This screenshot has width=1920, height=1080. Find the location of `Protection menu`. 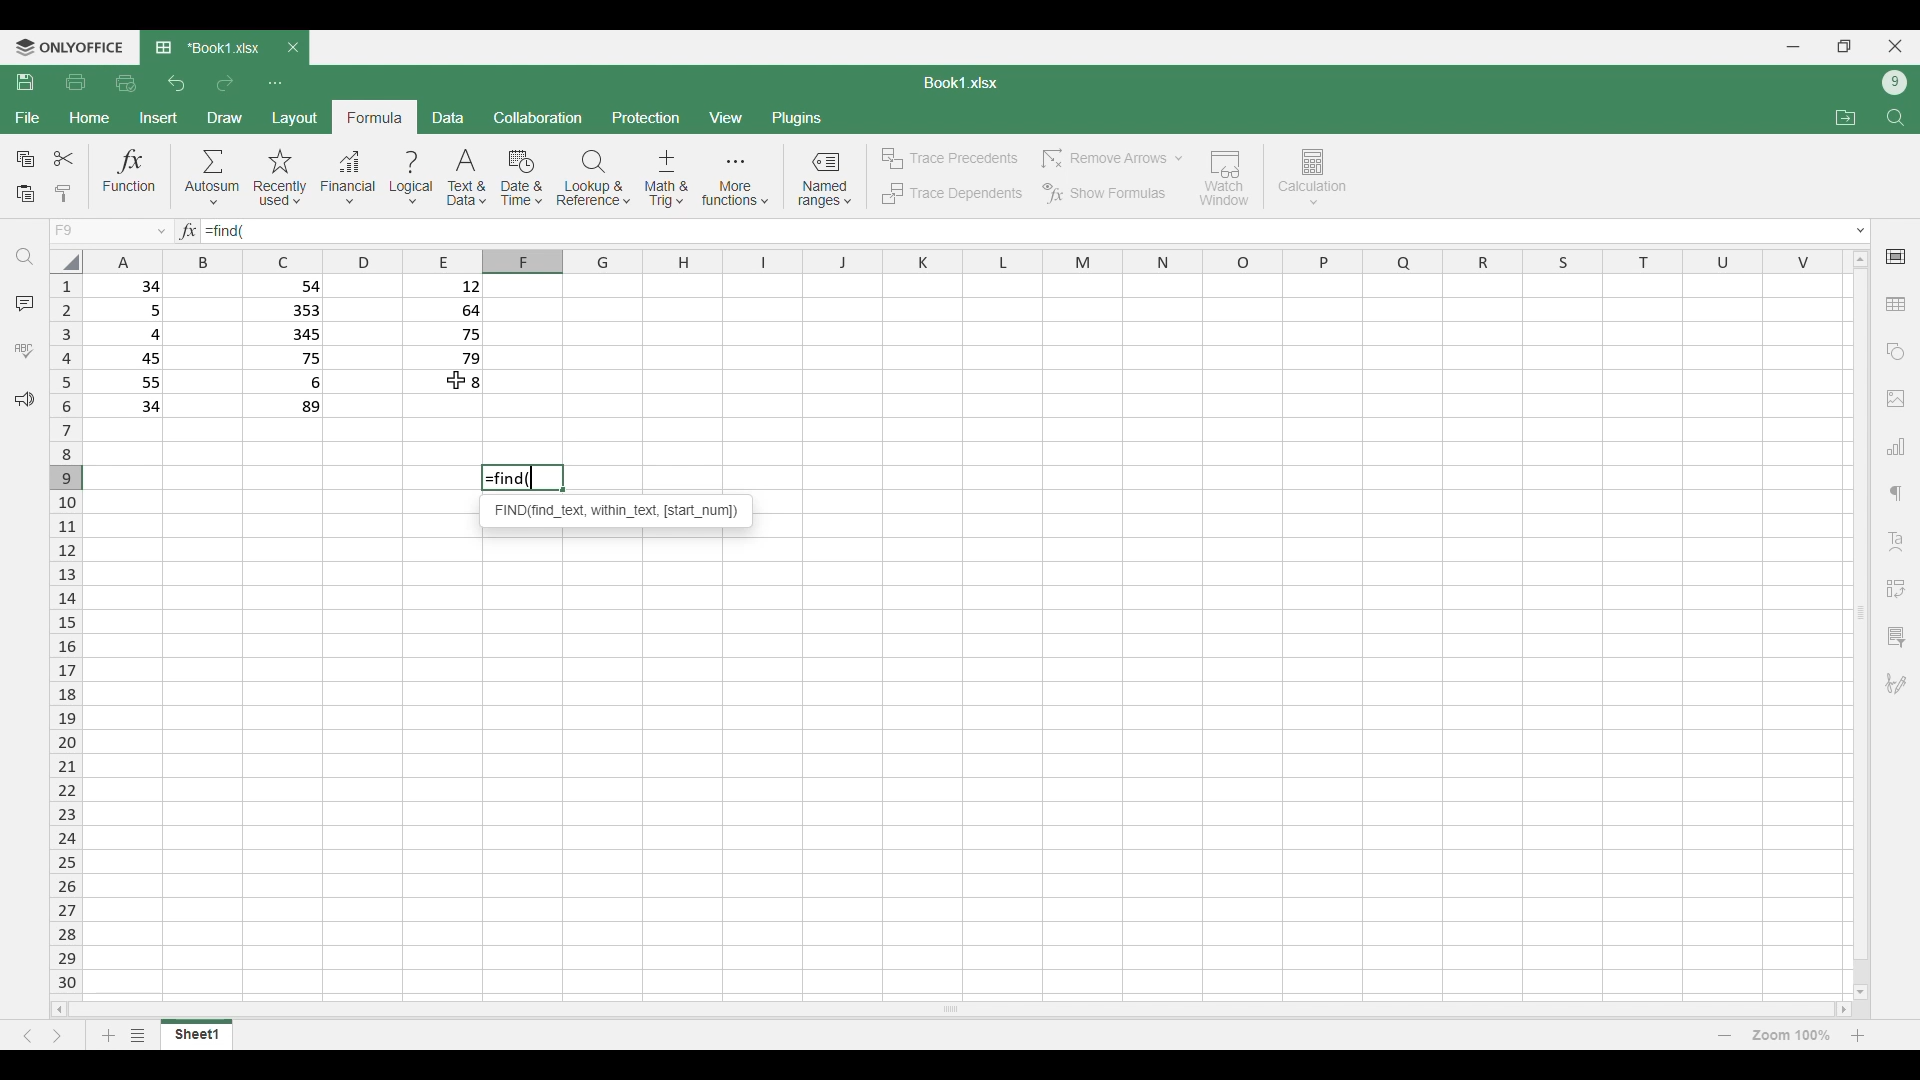

Protection menu is located at coordinates (646, 117).